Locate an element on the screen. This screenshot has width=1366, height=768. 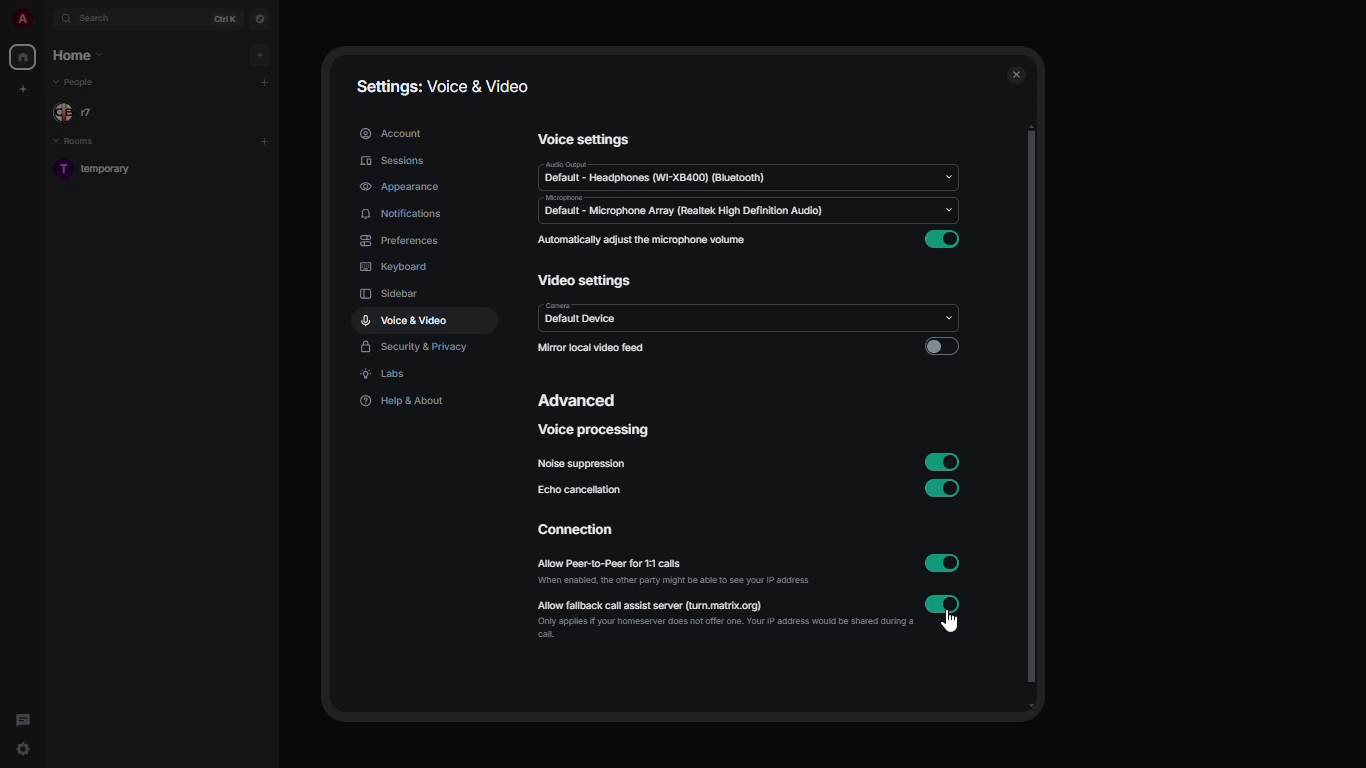
account is located at coordinates (392, 135).